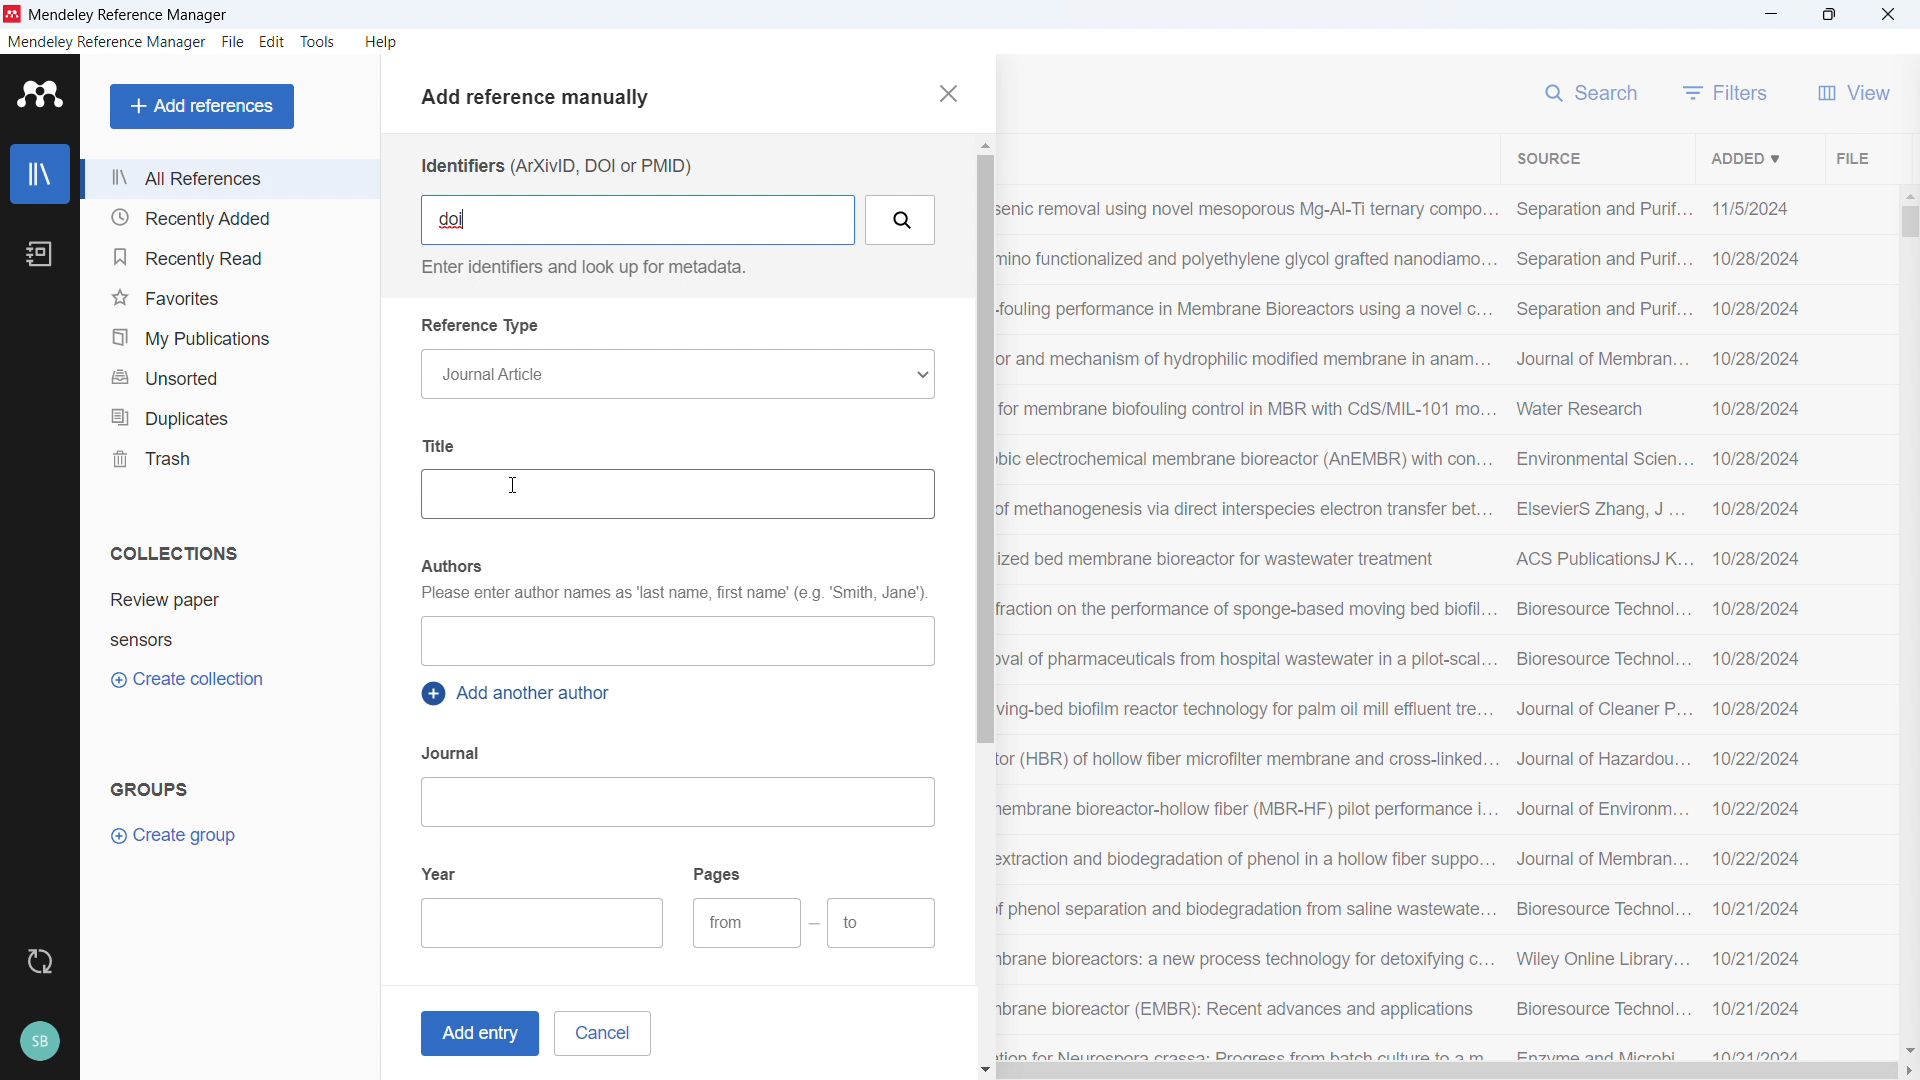  Describe the element at coordinates (203, 106) in the screenshot. I see `Add references ` at that location.